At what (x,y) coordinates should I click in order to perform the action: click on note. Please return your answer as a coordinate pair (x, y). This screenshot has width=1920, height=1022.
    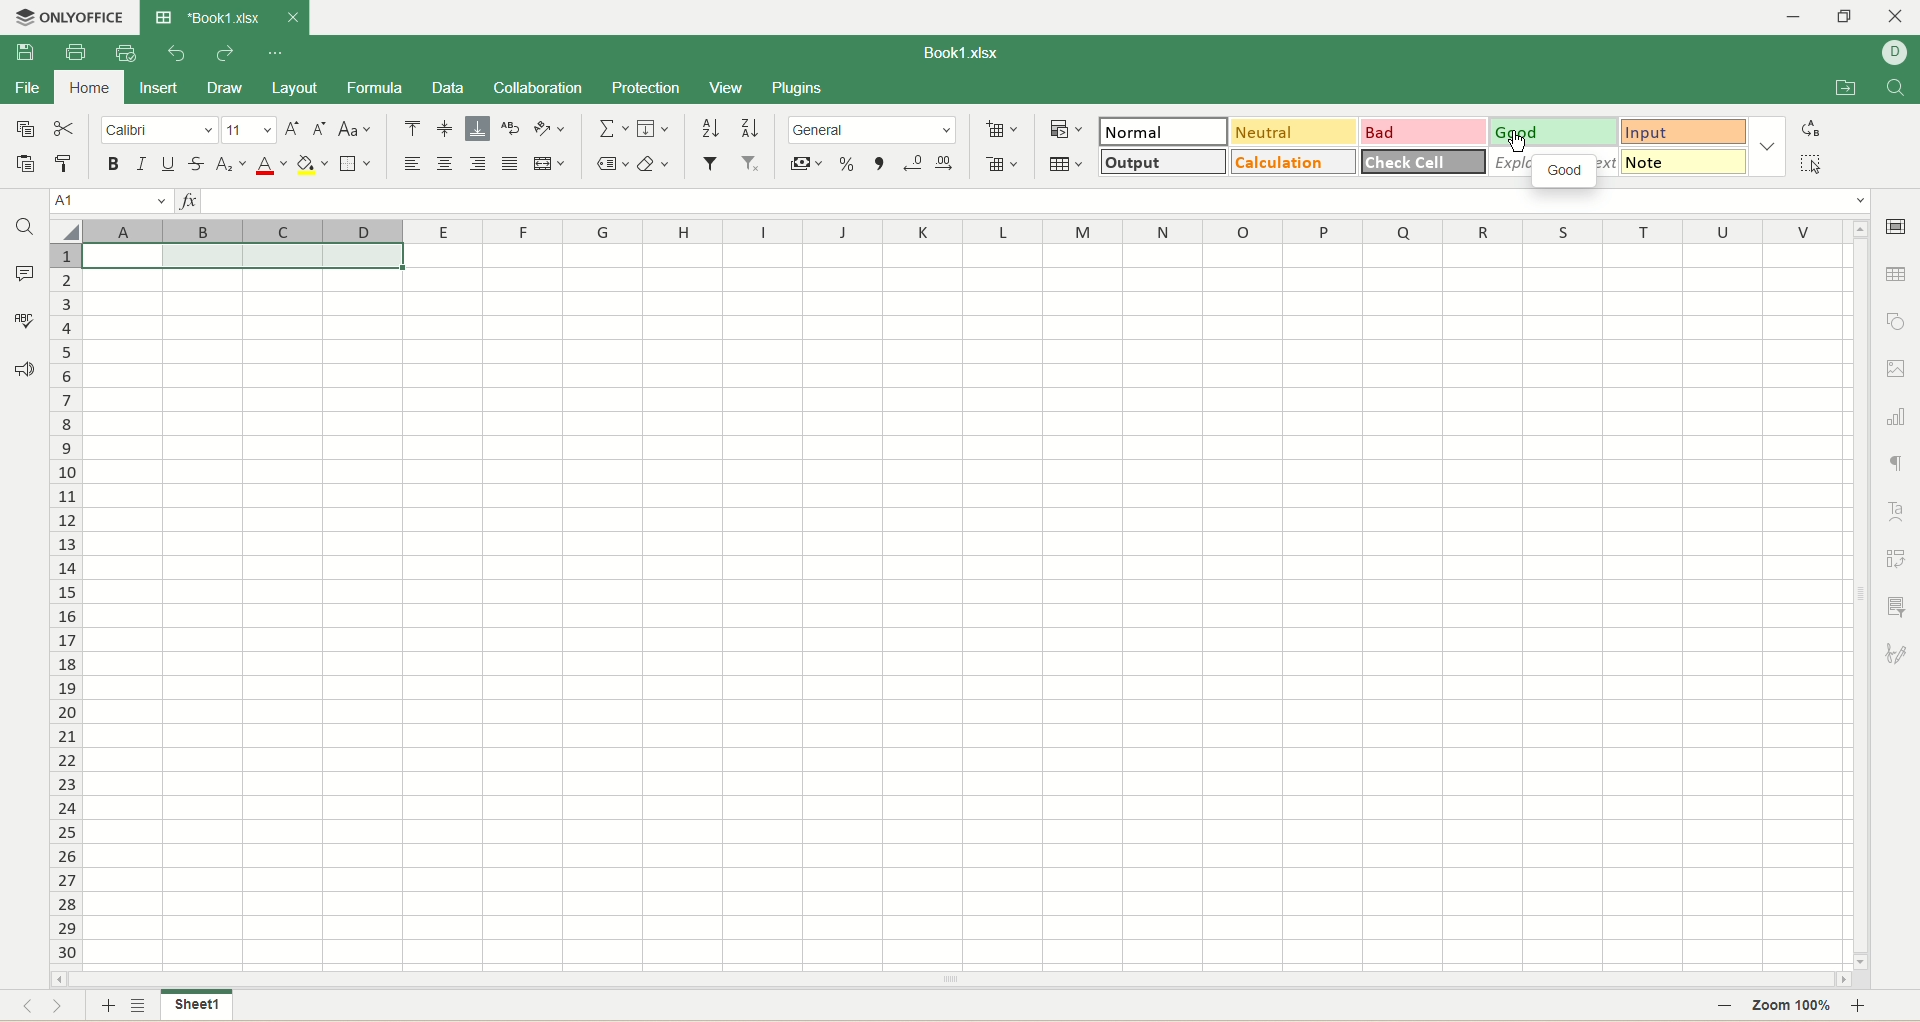
    Looking at the image, I should click on (1681, 162).